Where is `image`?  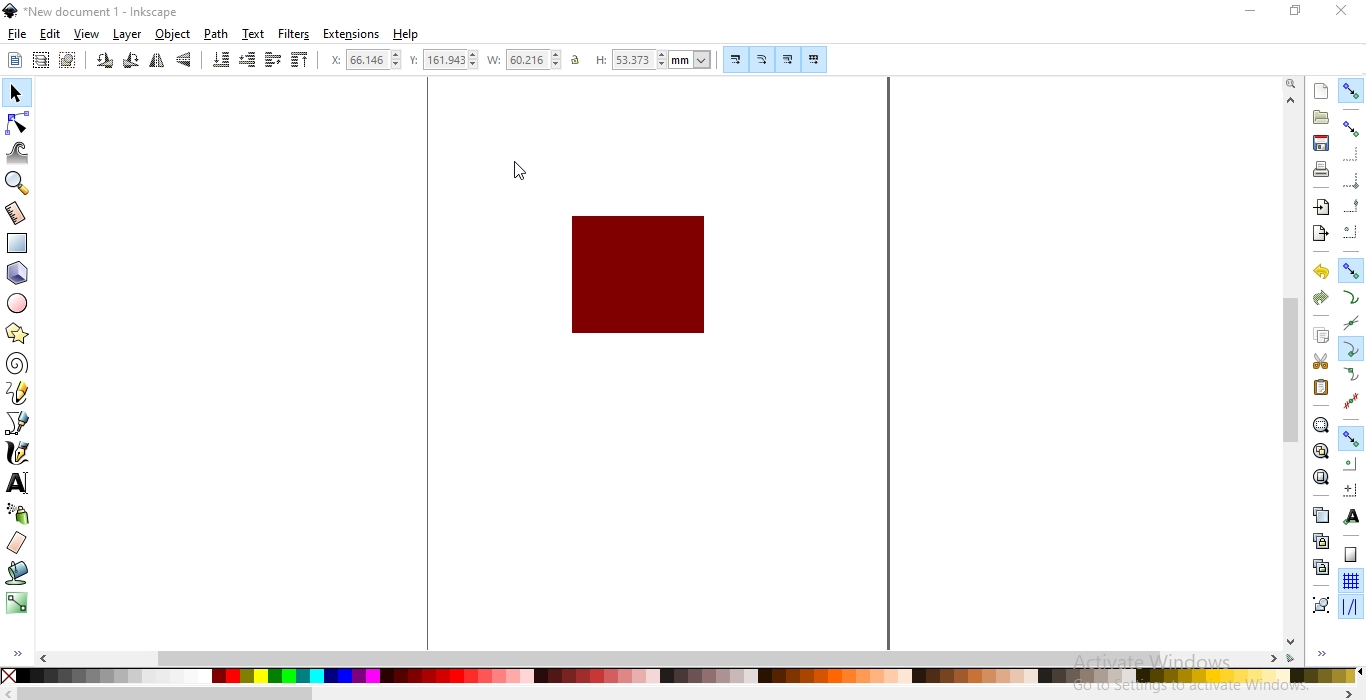 image is located at coordinates (644, 276).